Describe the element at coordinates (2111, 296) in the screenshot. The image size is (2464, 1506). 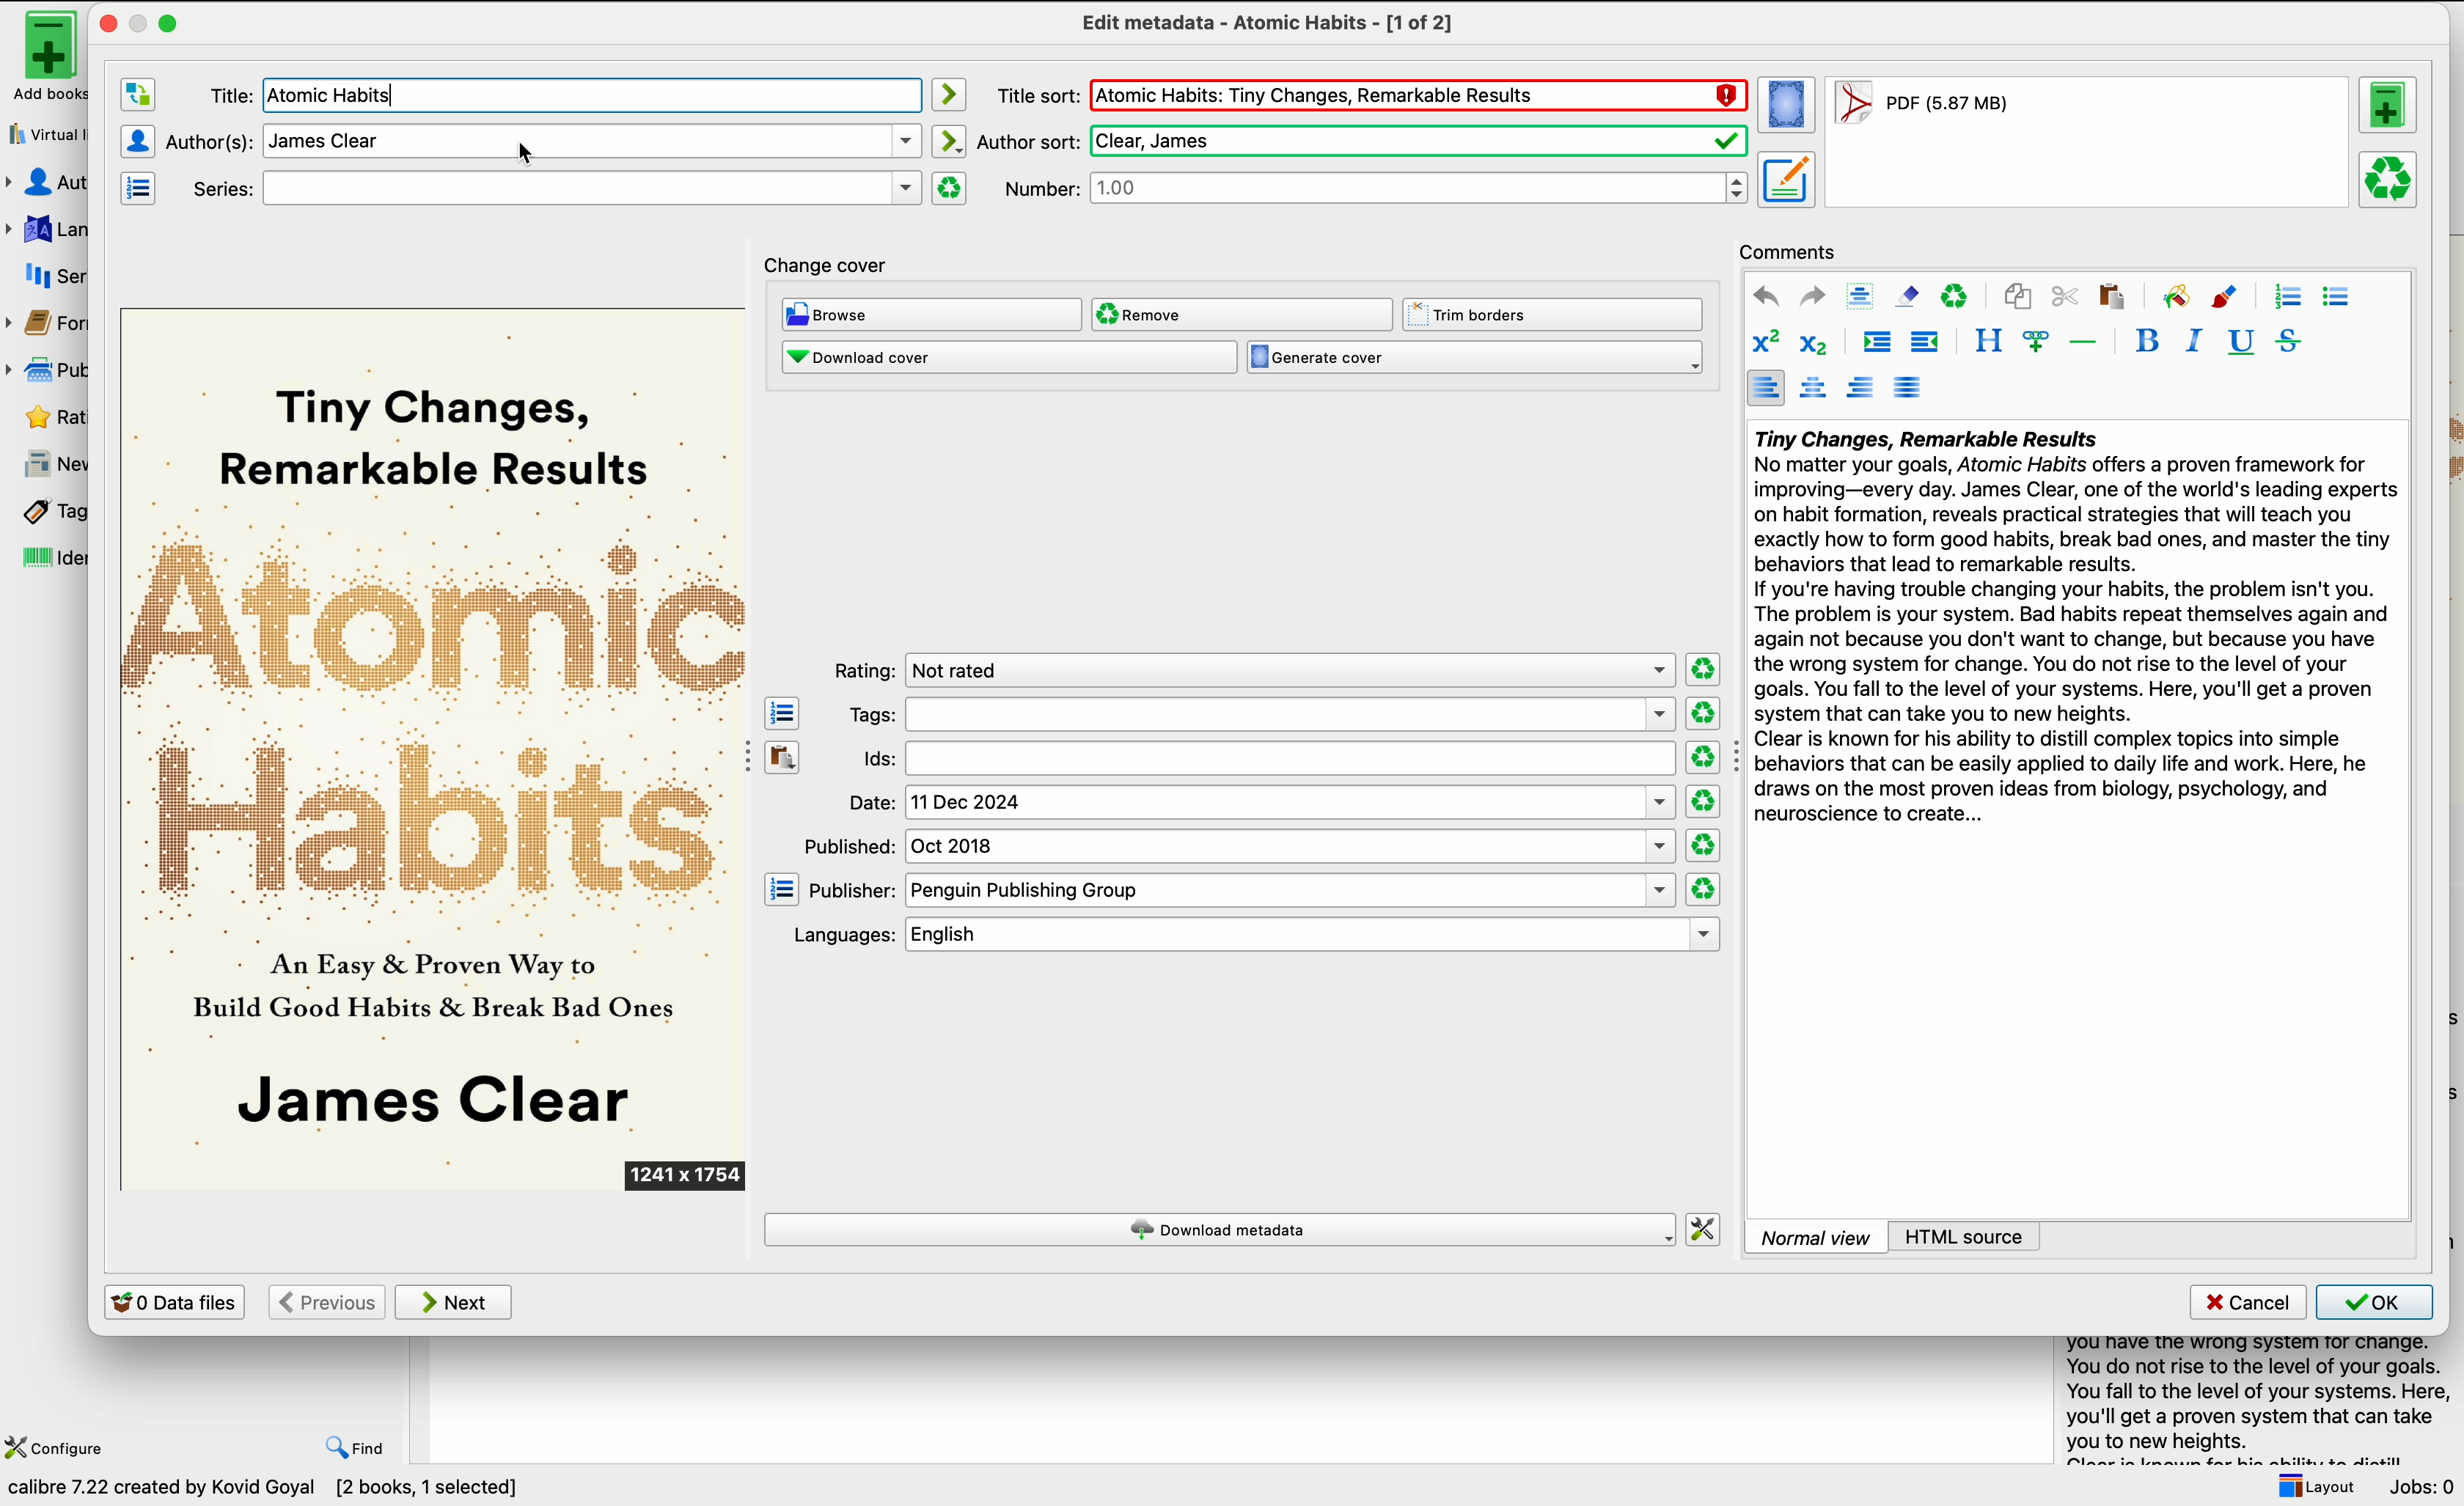
I see `paste` at that location.